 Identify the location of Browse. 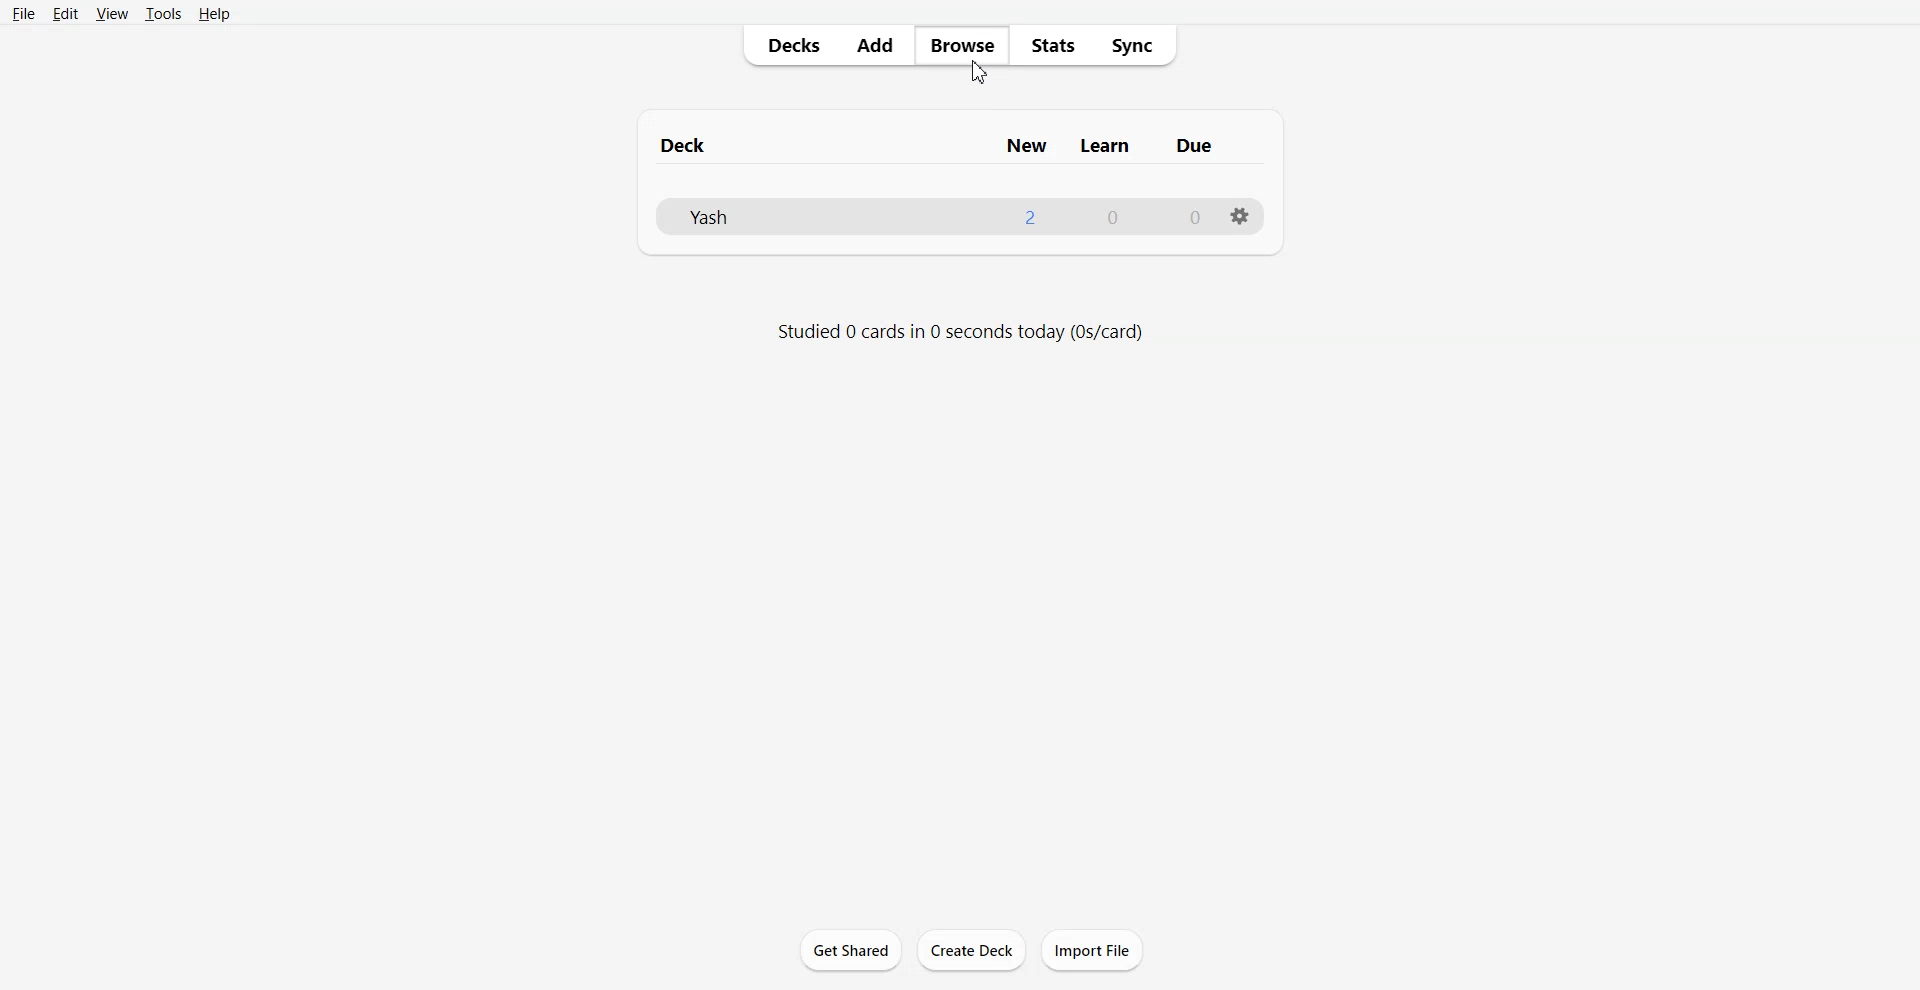
(962, 45).